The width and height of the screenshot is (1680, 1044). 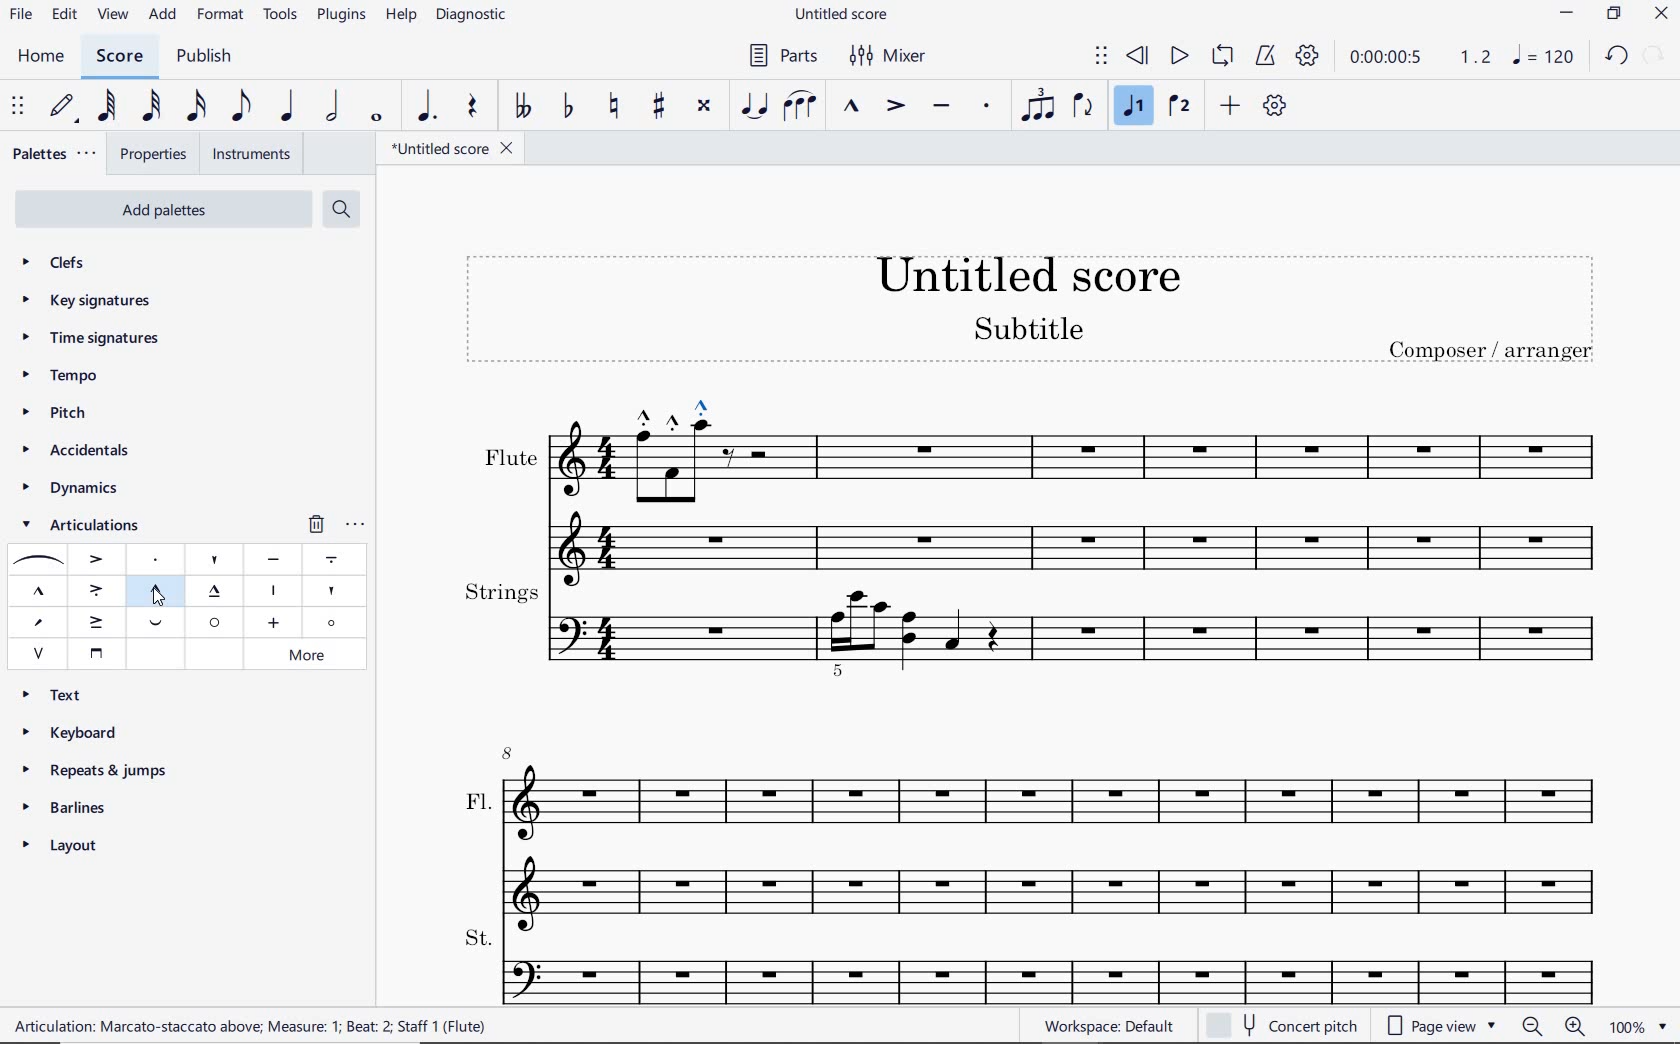 What do you see at coordinates (63, 849) in the screenshot?
I see `layout` at bounding box center [63, 849].